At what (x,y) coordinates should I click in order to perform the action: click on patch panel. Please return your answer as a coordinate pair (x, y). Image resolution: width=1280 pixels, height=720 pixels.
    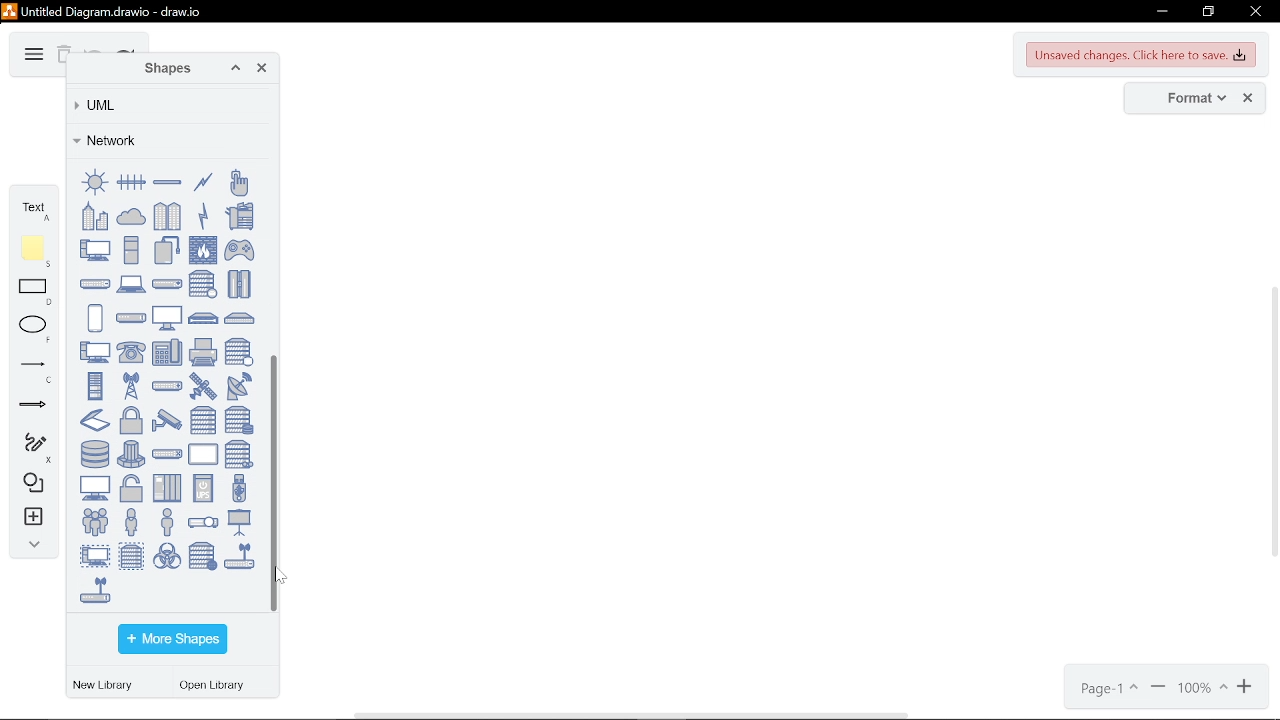
    Looking at the image, I should click on (239, 318).